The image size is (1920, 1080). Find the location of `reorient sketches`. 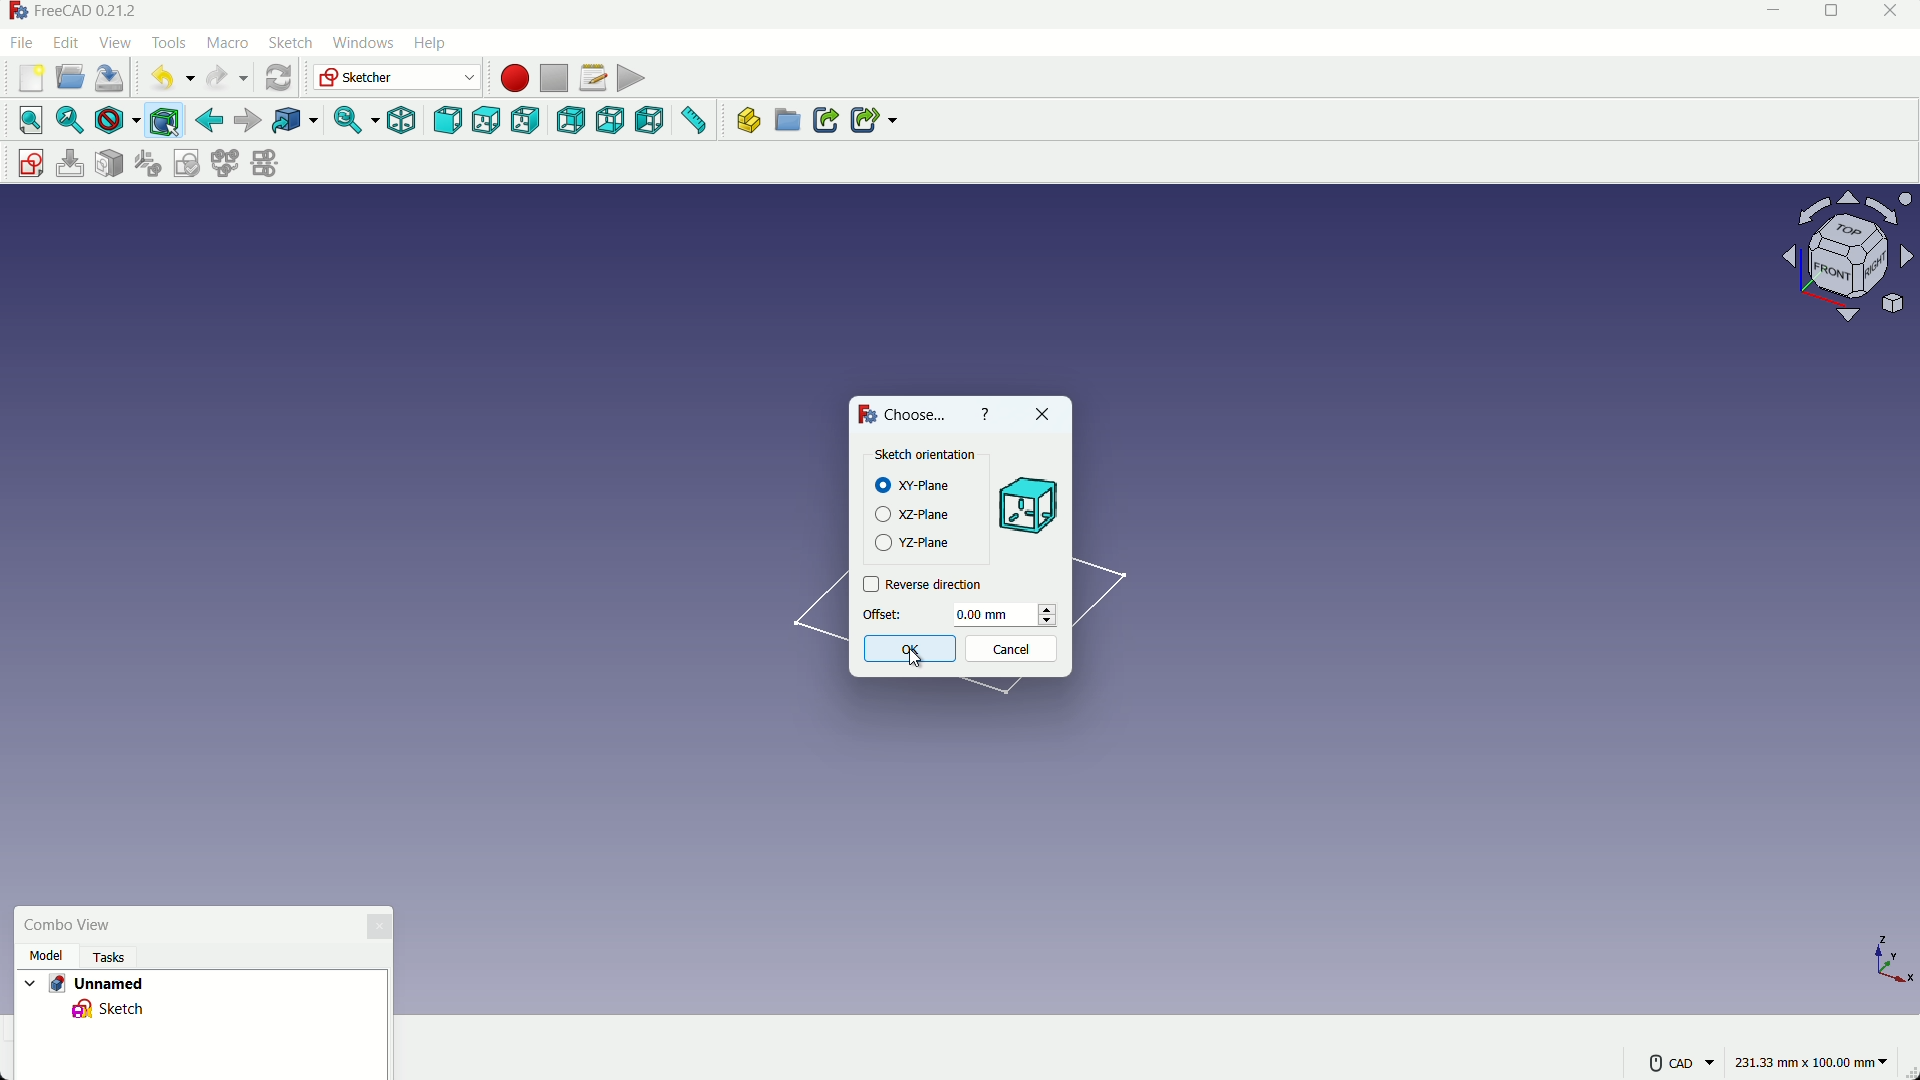

reorient sketches is located at coordinates (148, 163).